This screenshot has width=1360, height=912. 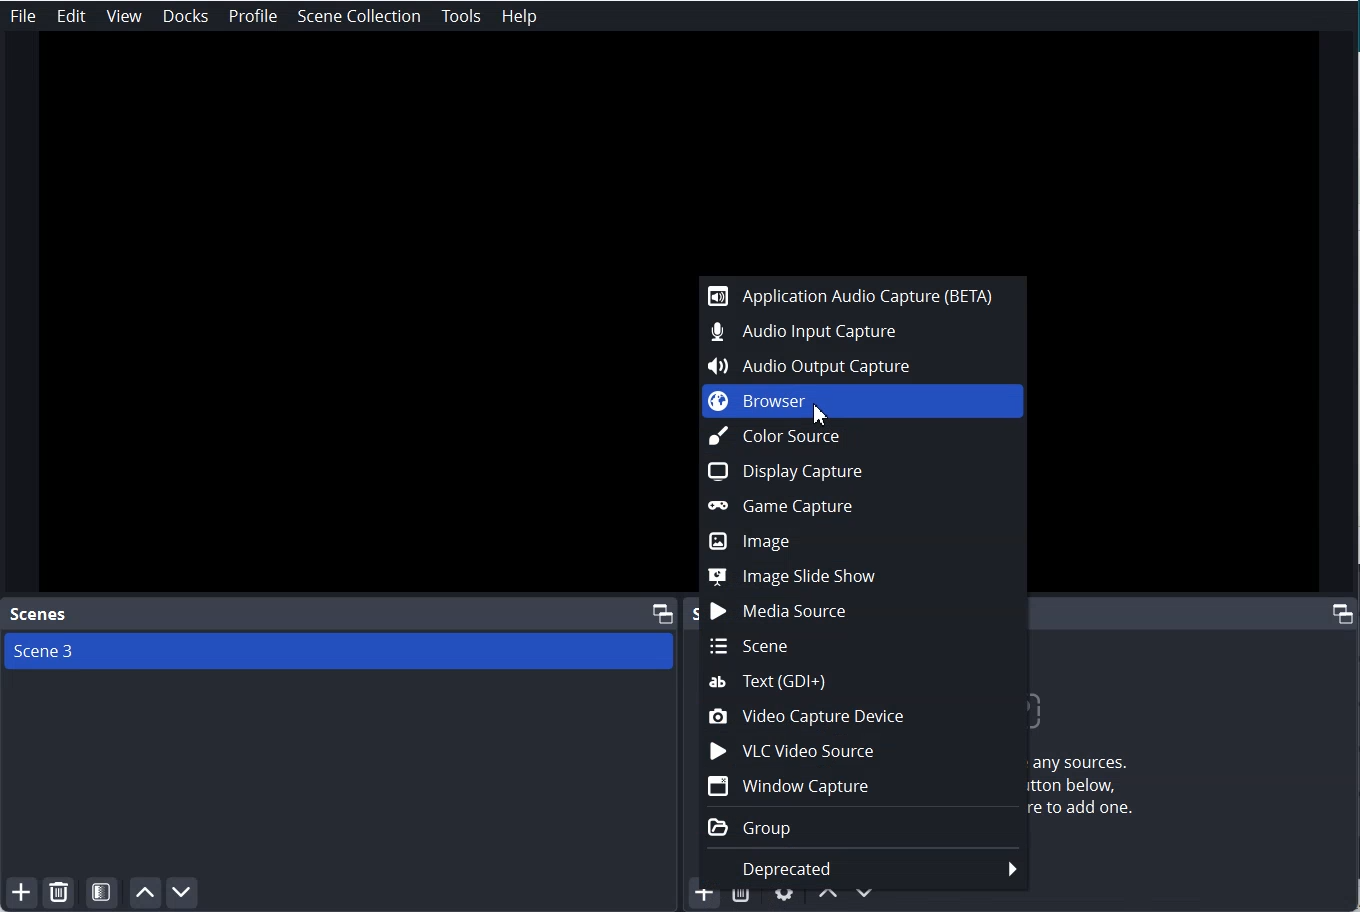 I want to click on Maximize, so click(x=663, y=612).